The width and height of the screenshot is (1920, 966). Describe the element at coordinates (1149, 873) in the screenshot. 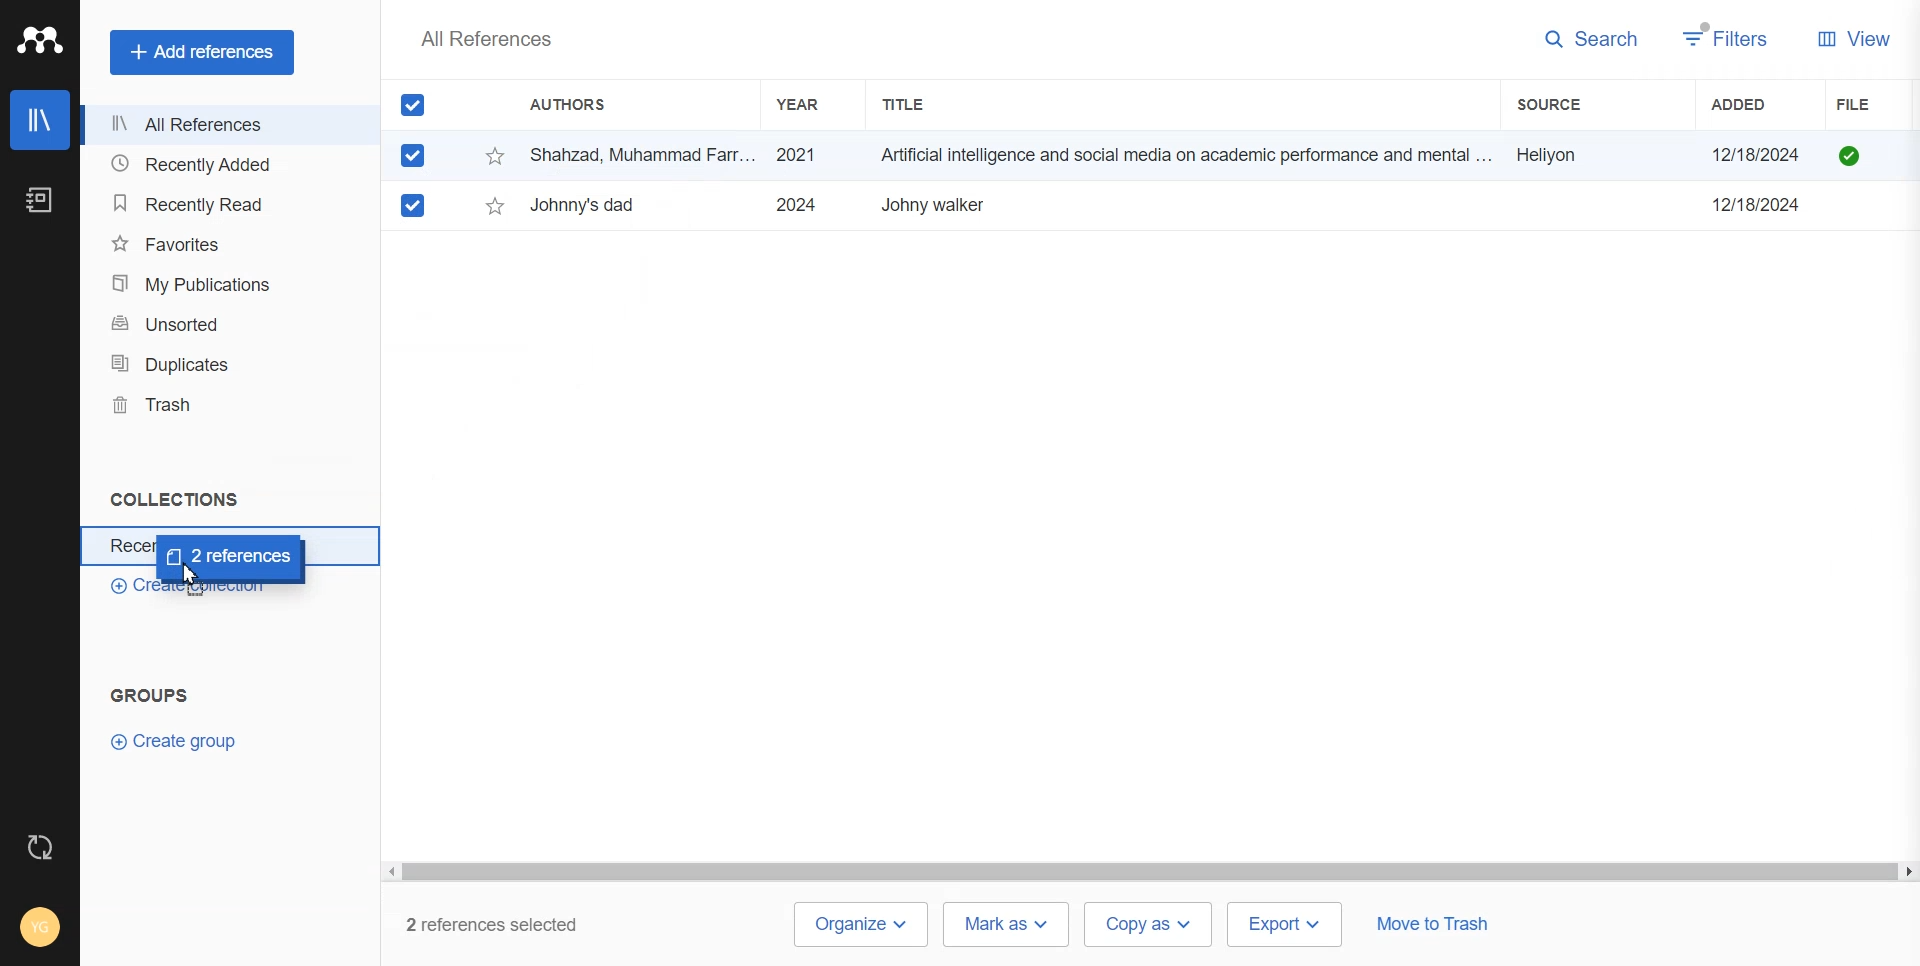

I see `scrollbar` at that location.